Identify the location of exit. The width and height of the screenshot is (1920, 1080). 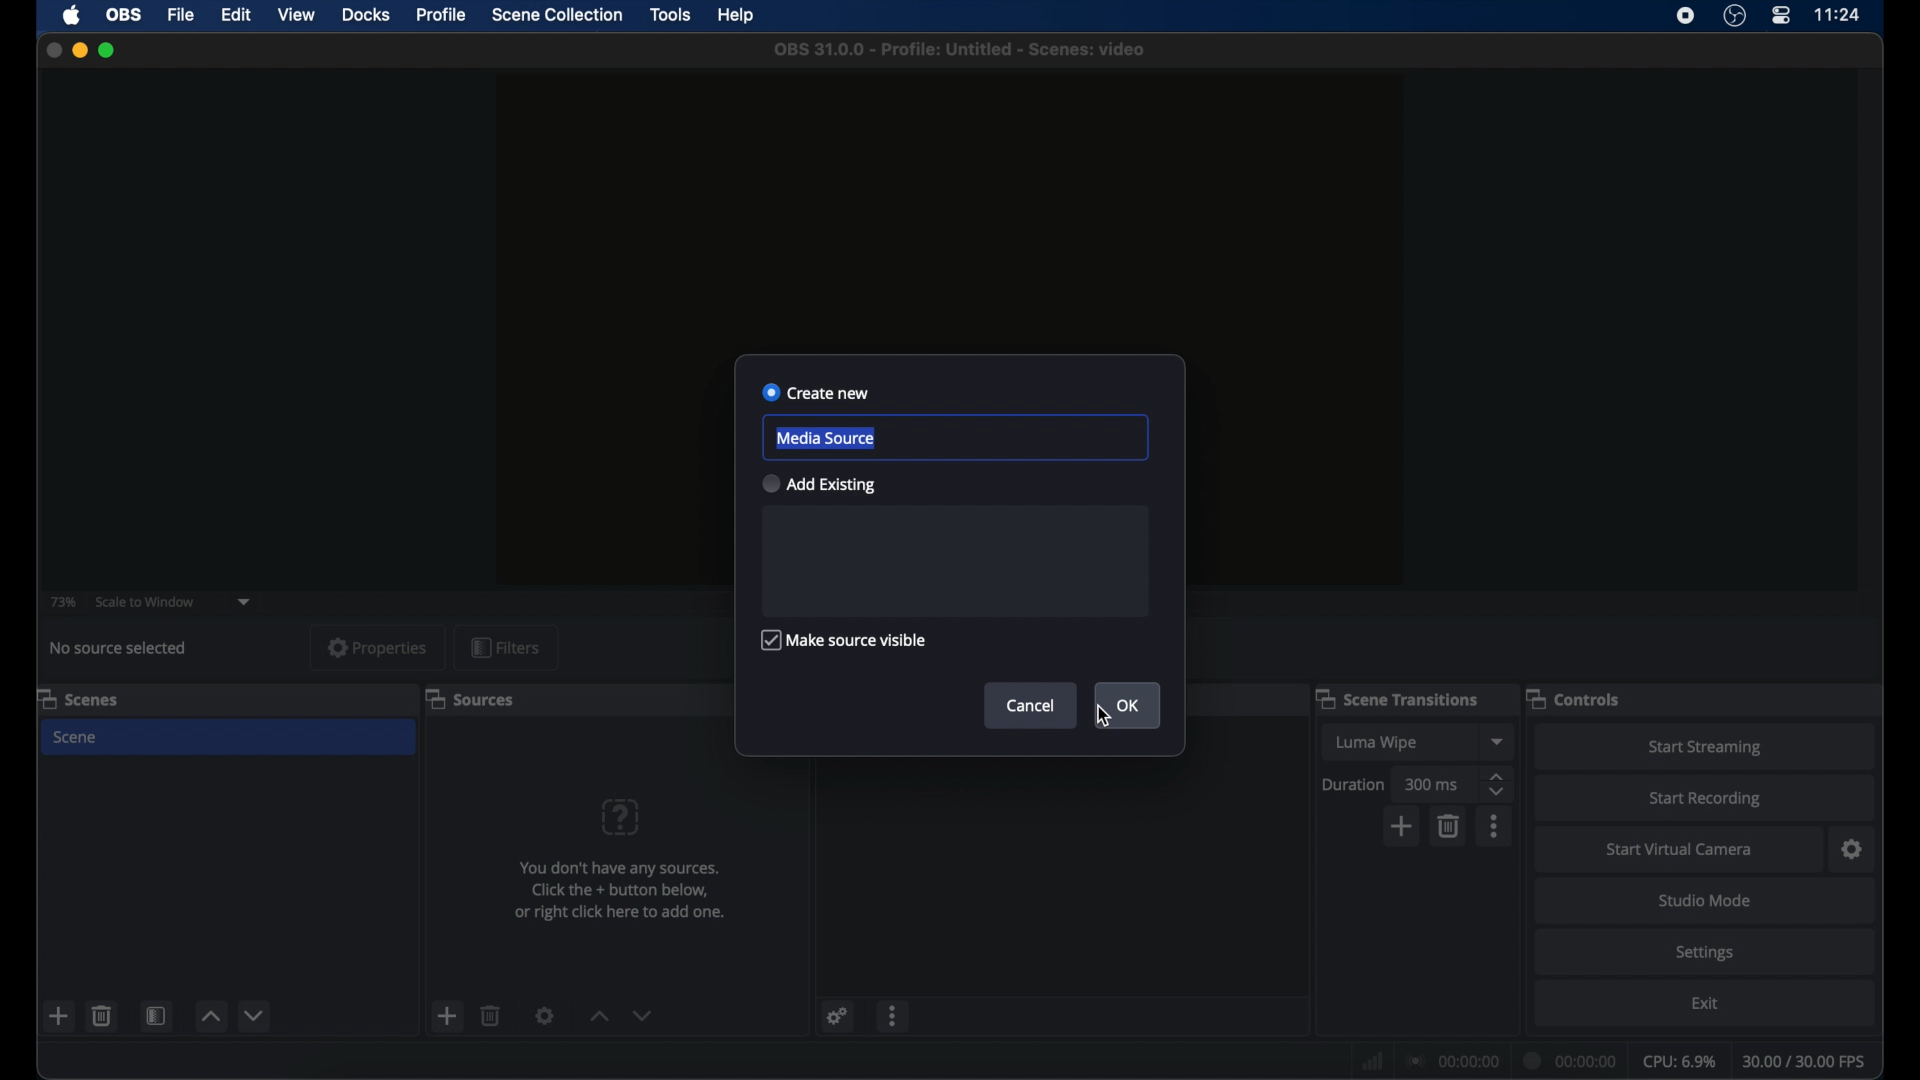
(1708, 1004).